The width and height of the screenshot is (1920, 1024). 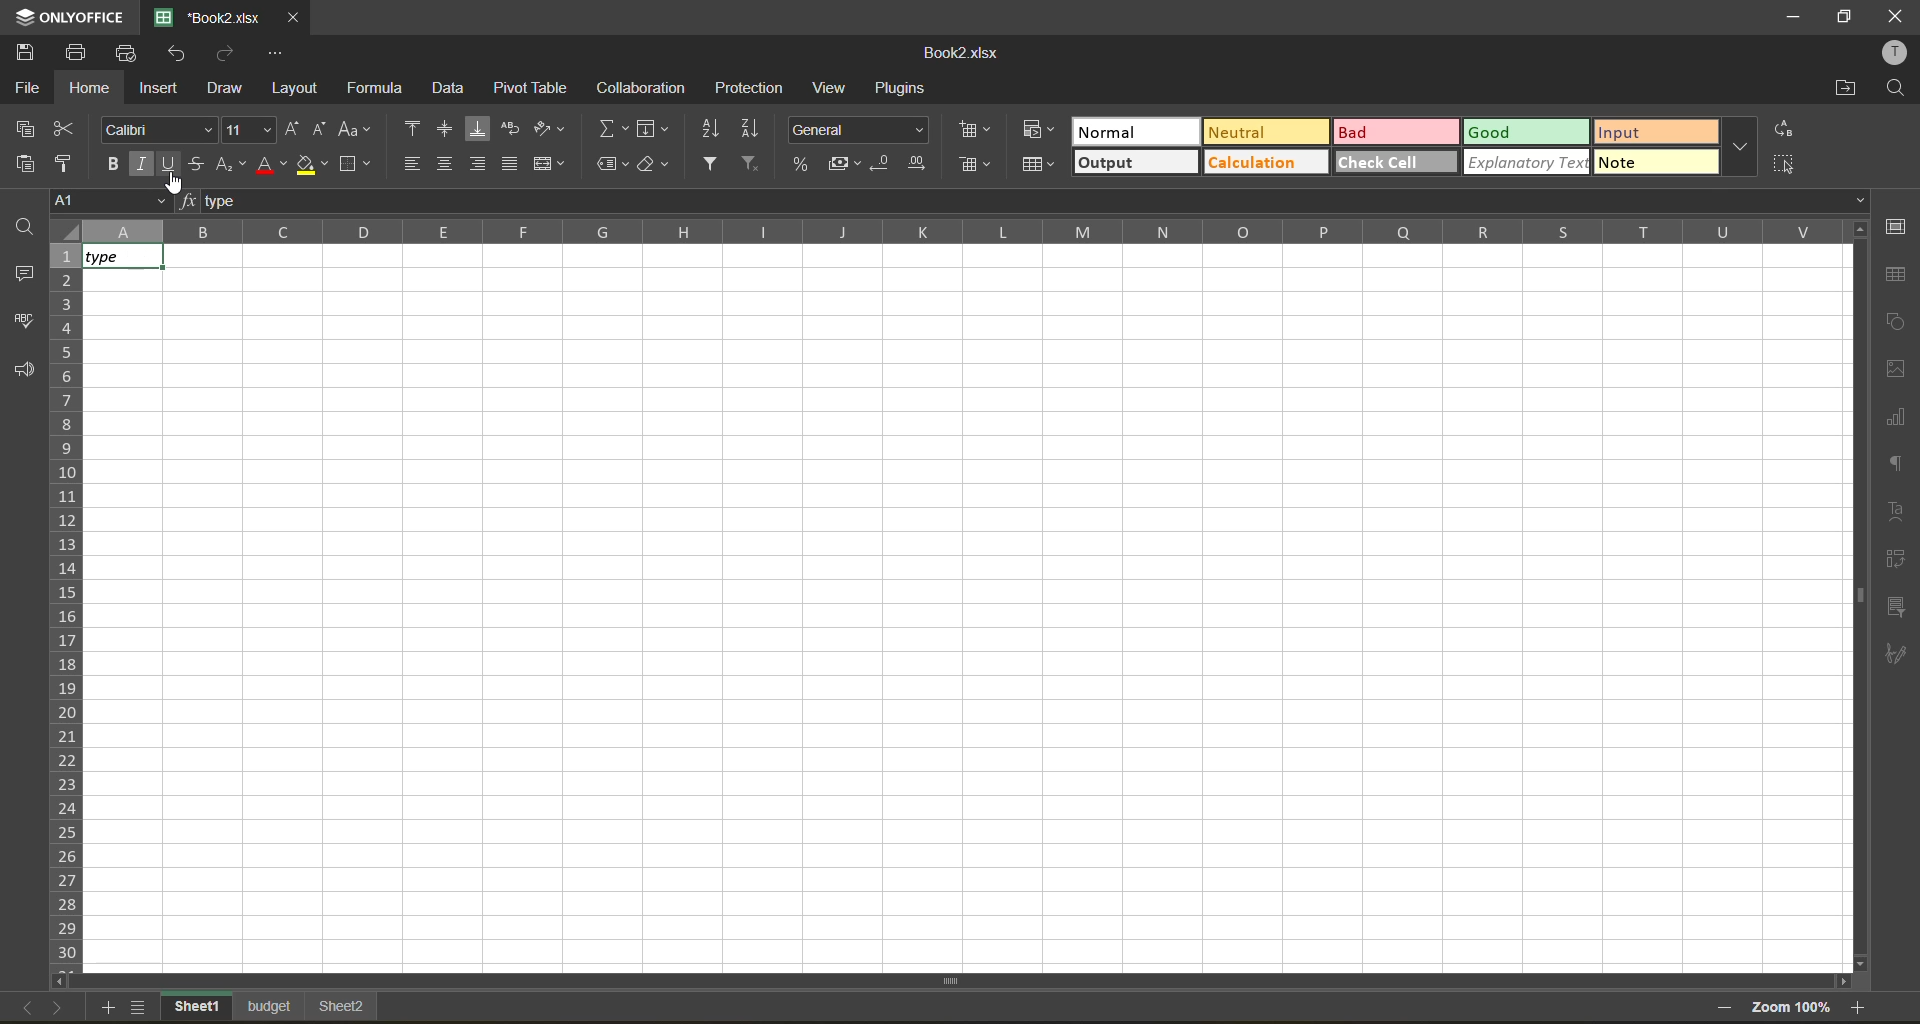 I want to click on profile, so click(x=1896, y=56).